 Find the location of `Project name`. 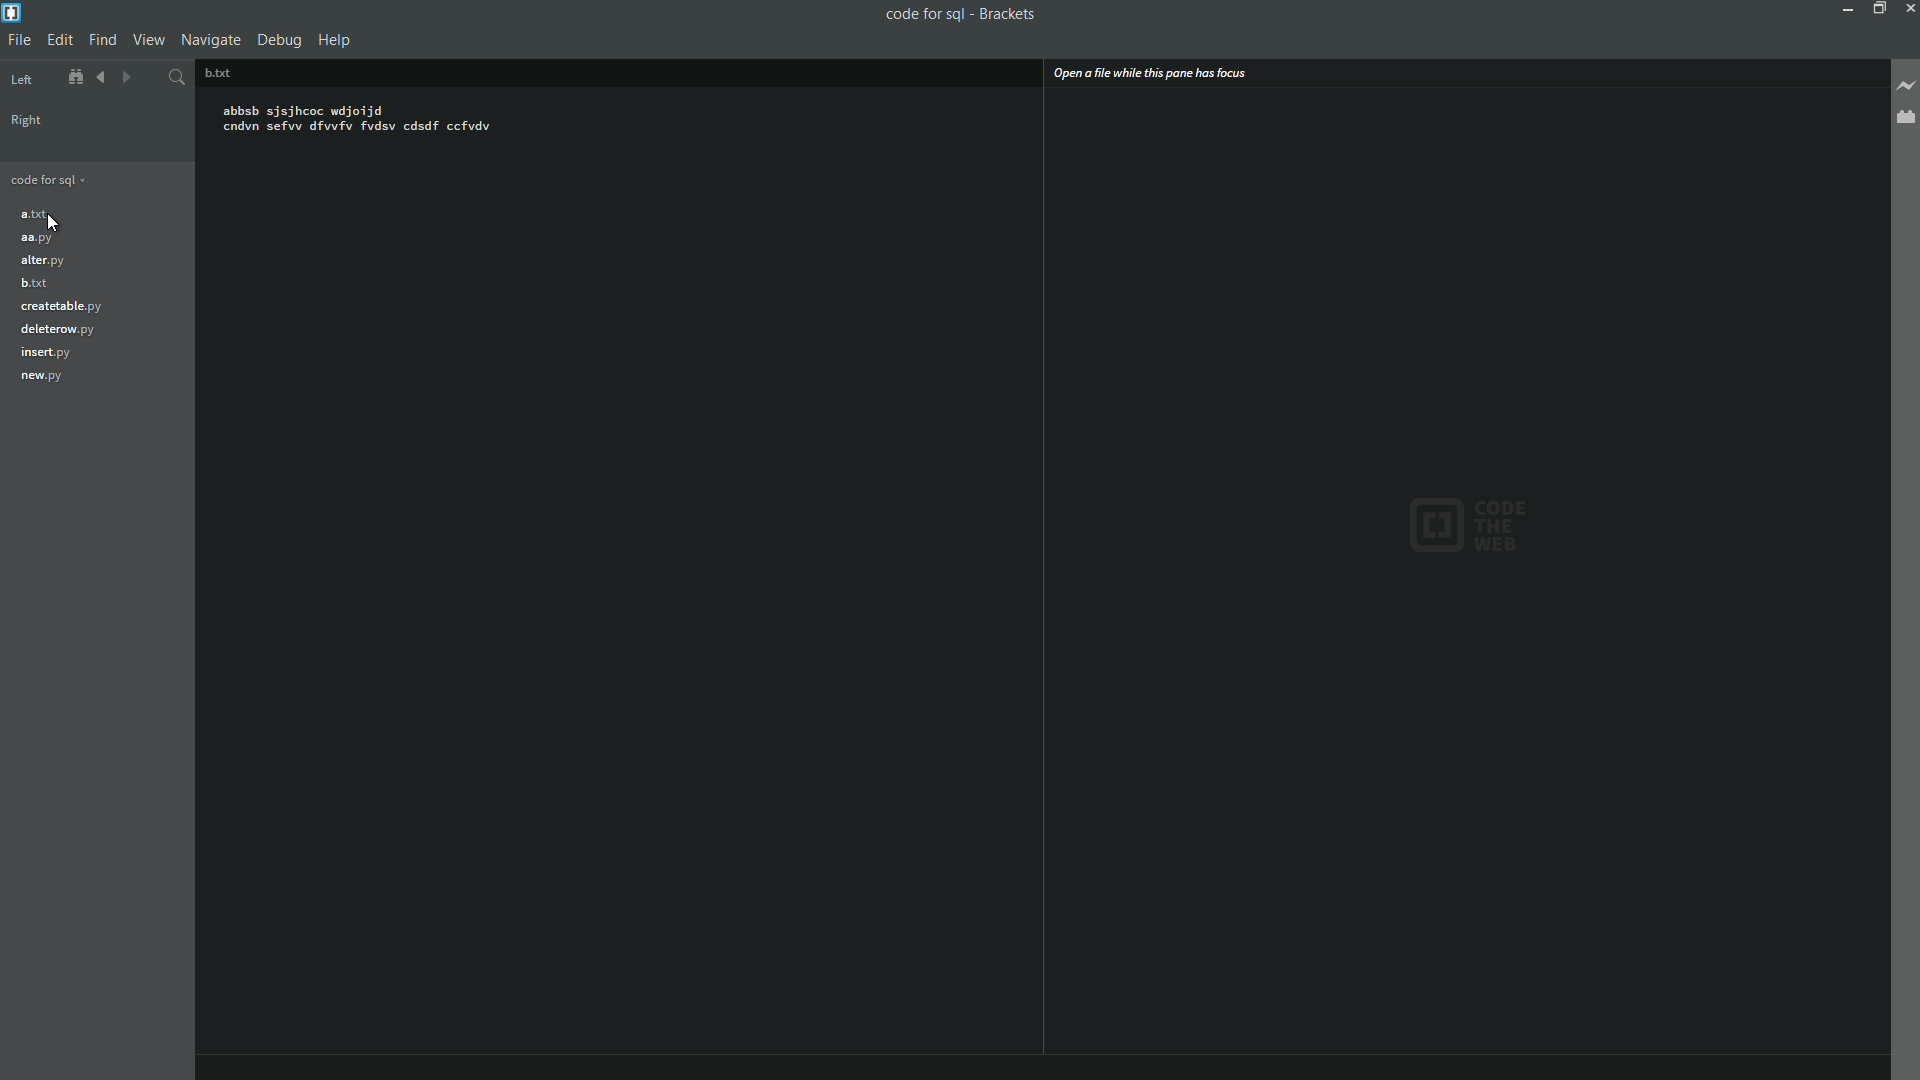

Project name is located at coordinates (47, 76).